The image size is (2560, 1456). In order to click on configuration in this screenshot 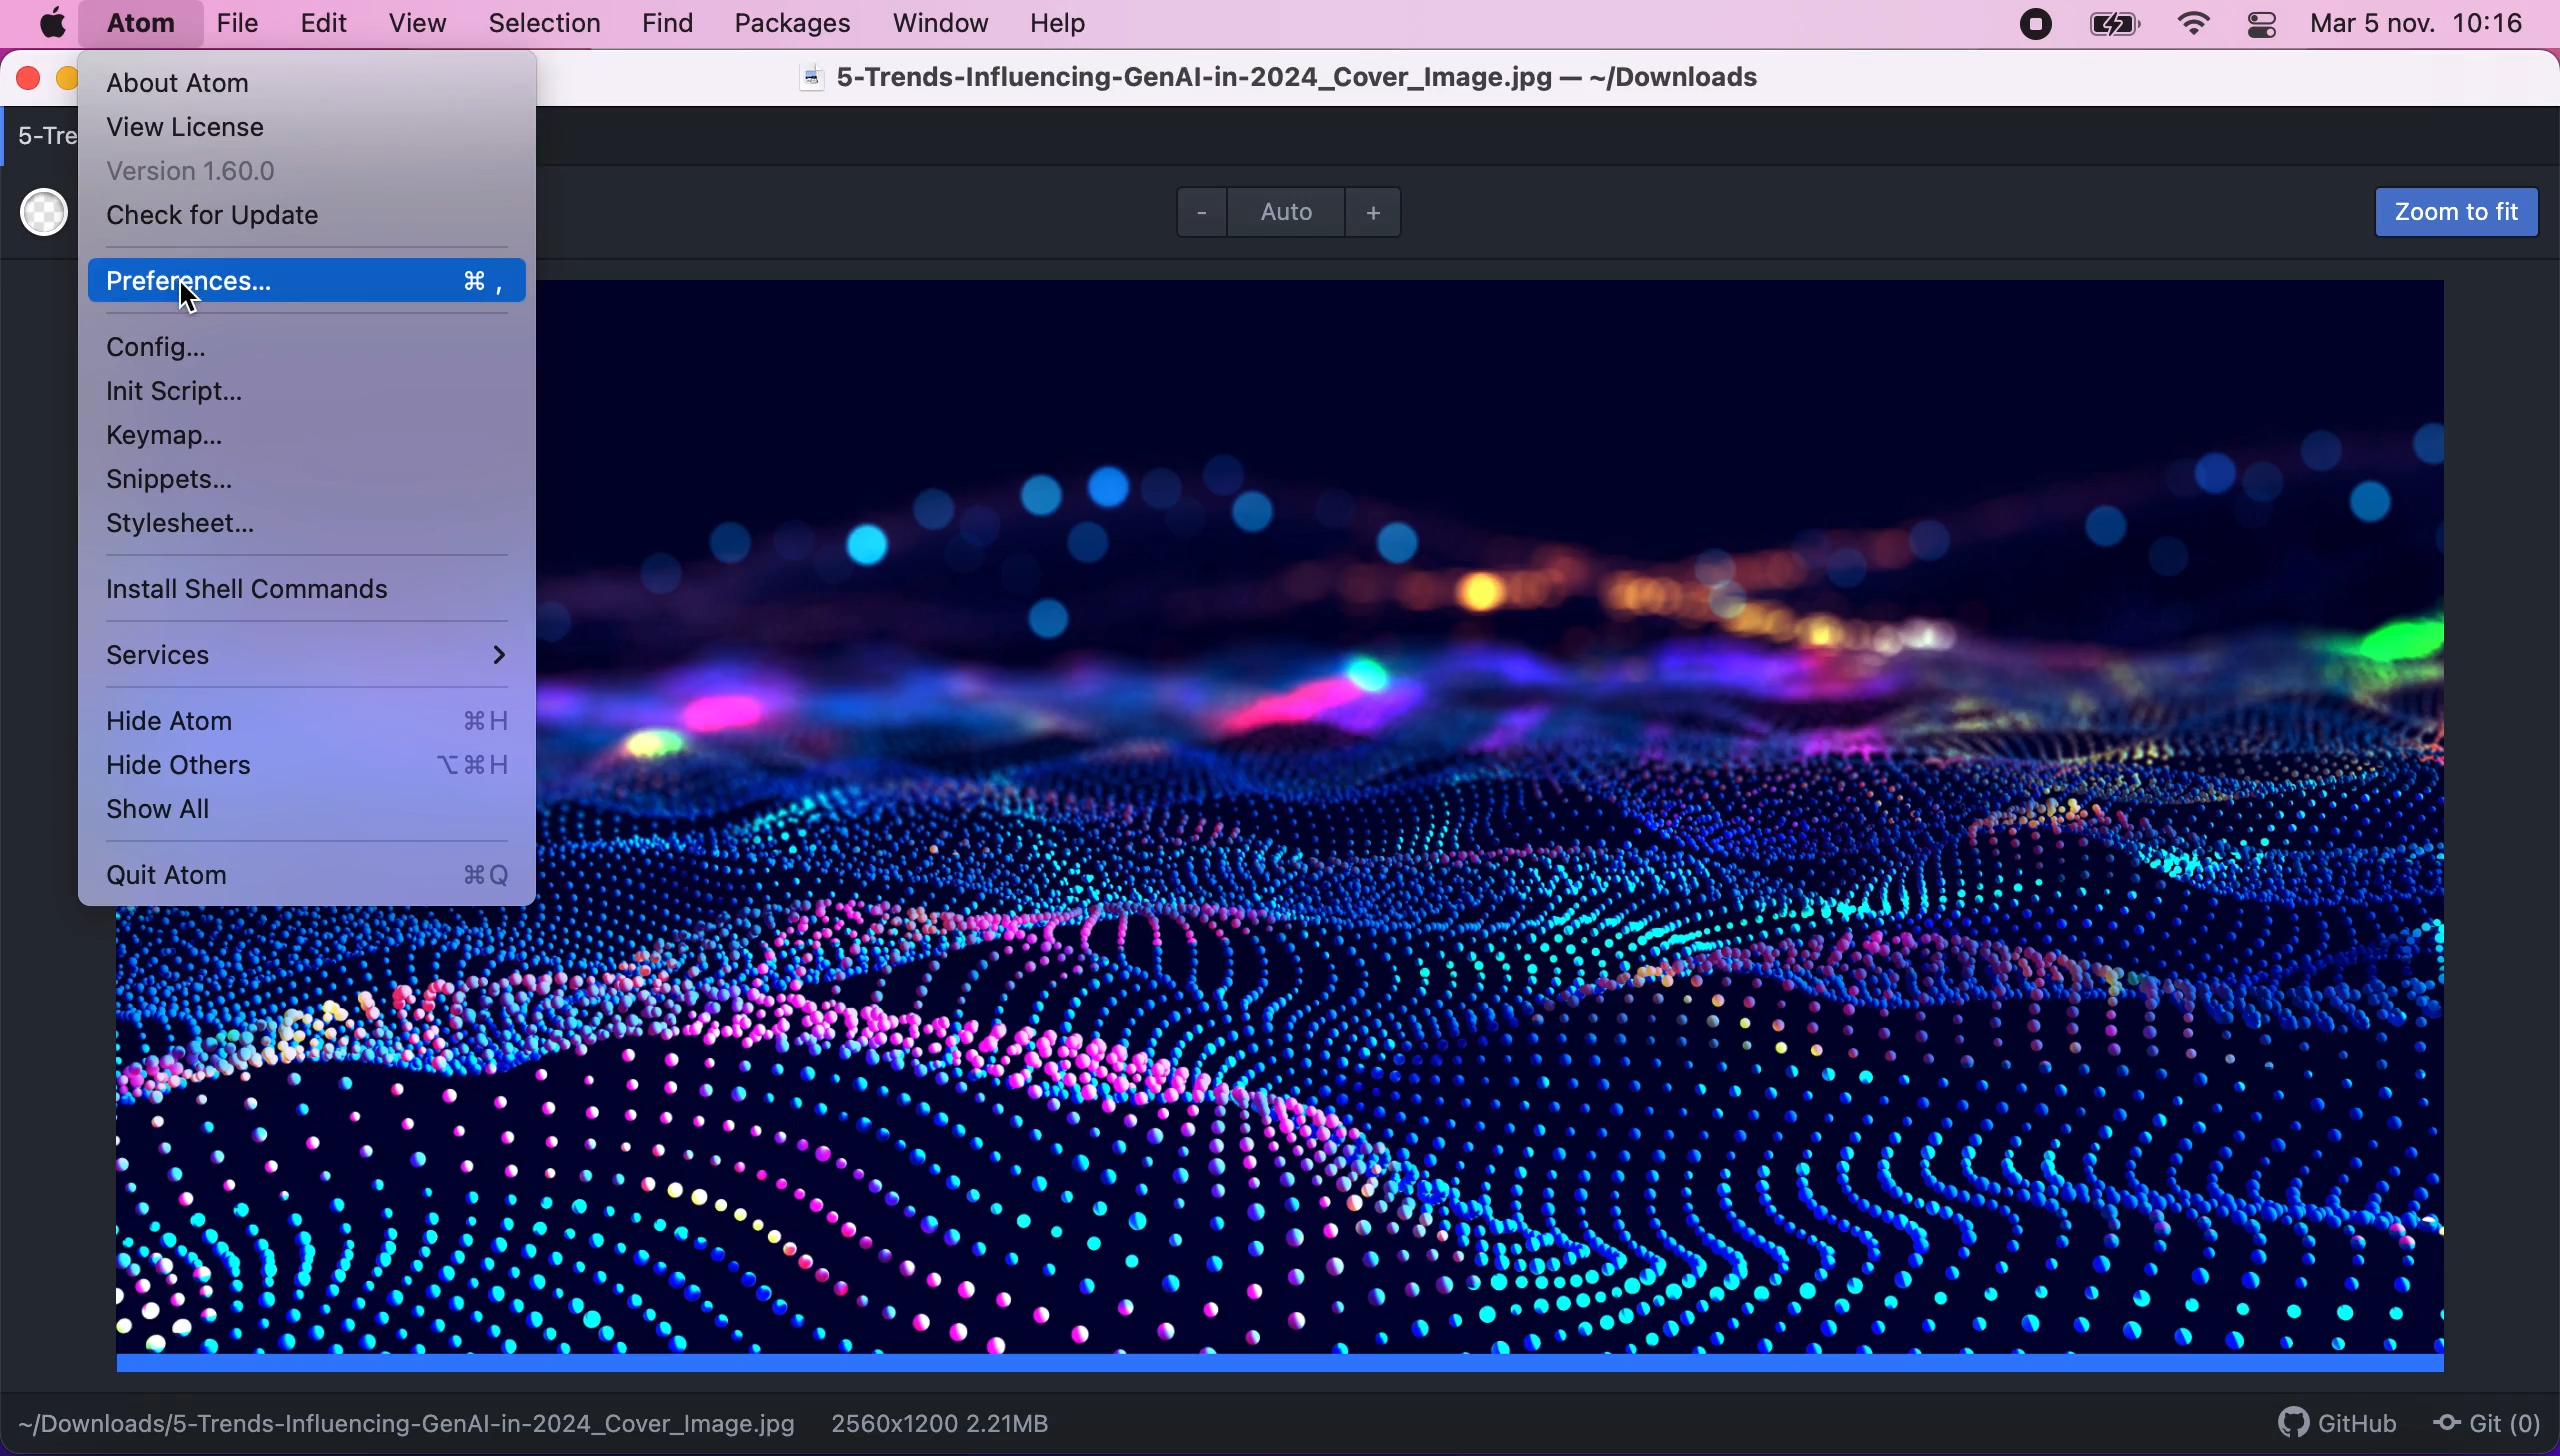, I will do `click(171, 345)`.